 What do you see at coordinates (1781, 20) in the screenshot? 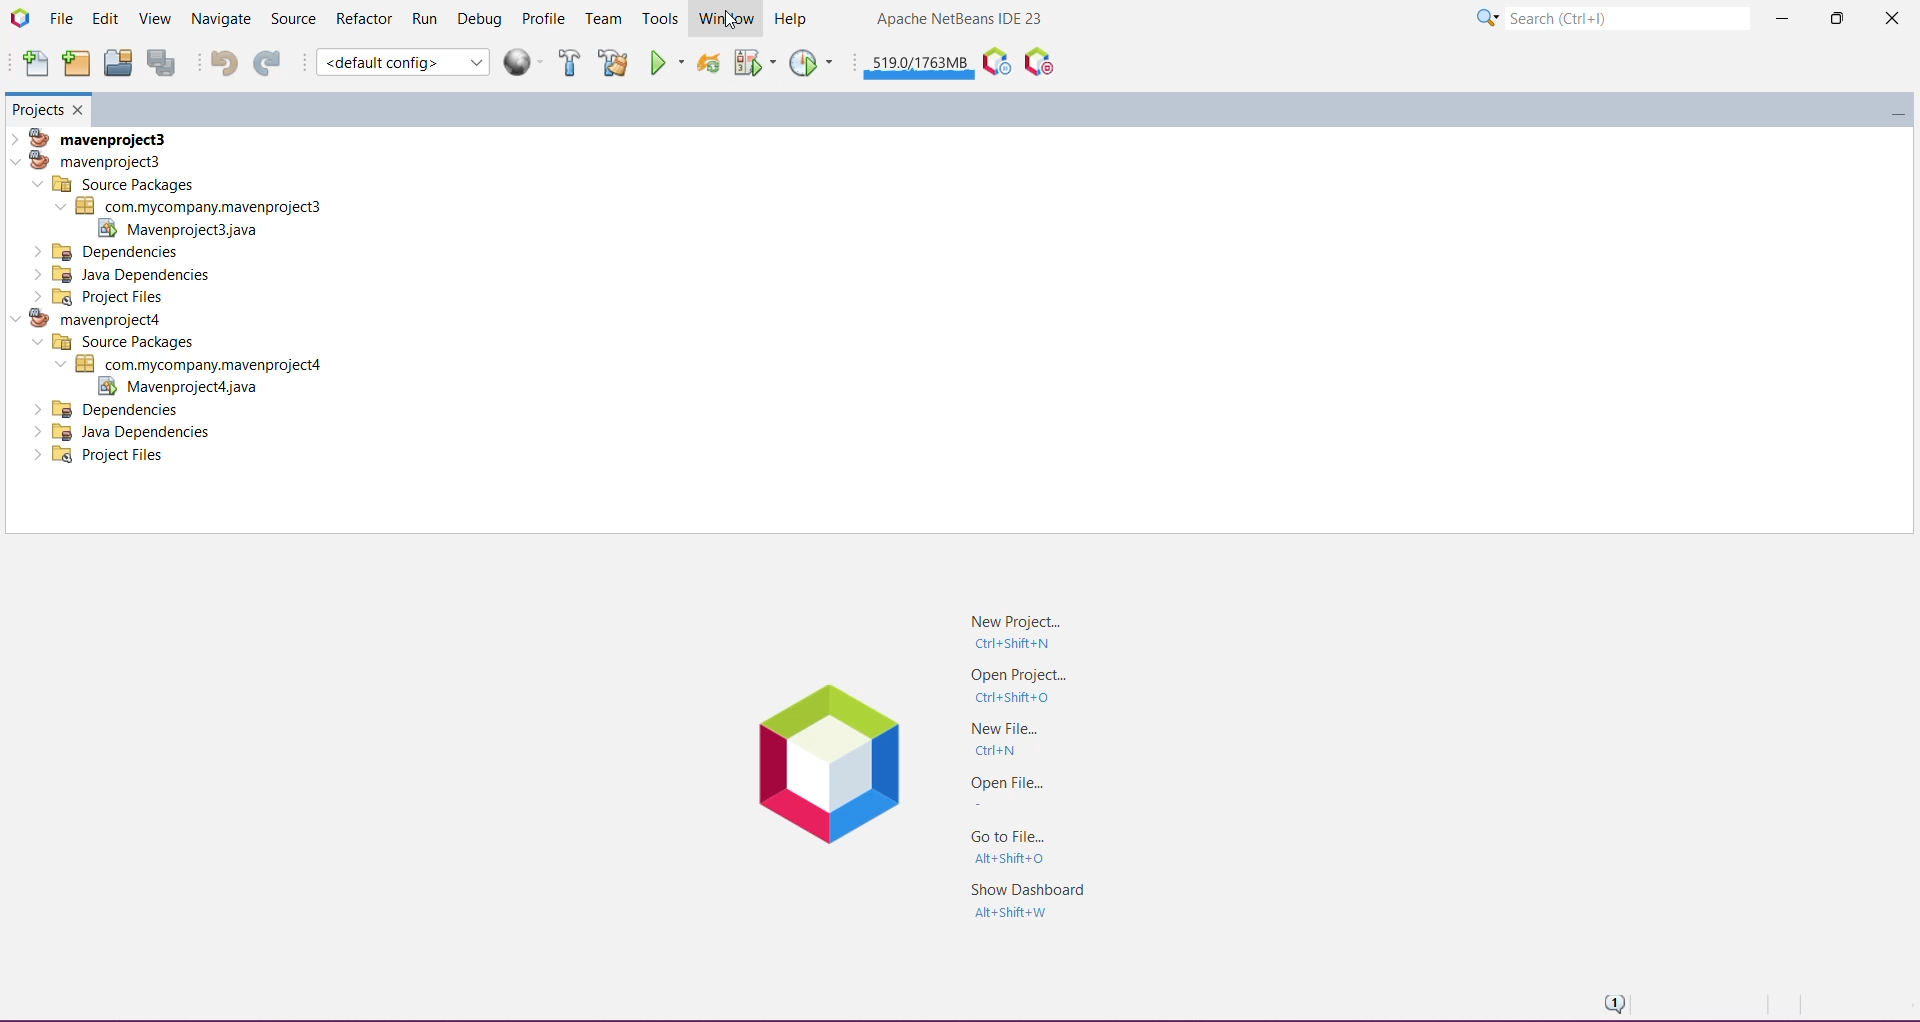
I see `Minimize` at bounding box center [1781, 20].